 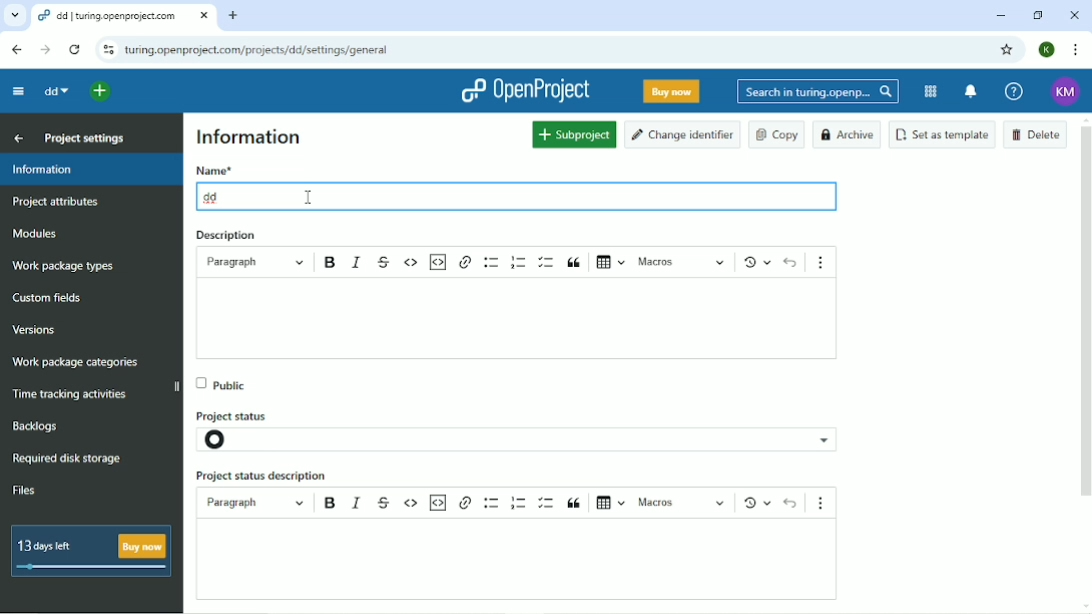 What do you see at coordinates (490, 502) in the screenshot?
I see `bulleted list` at bounding box center [490, 502].